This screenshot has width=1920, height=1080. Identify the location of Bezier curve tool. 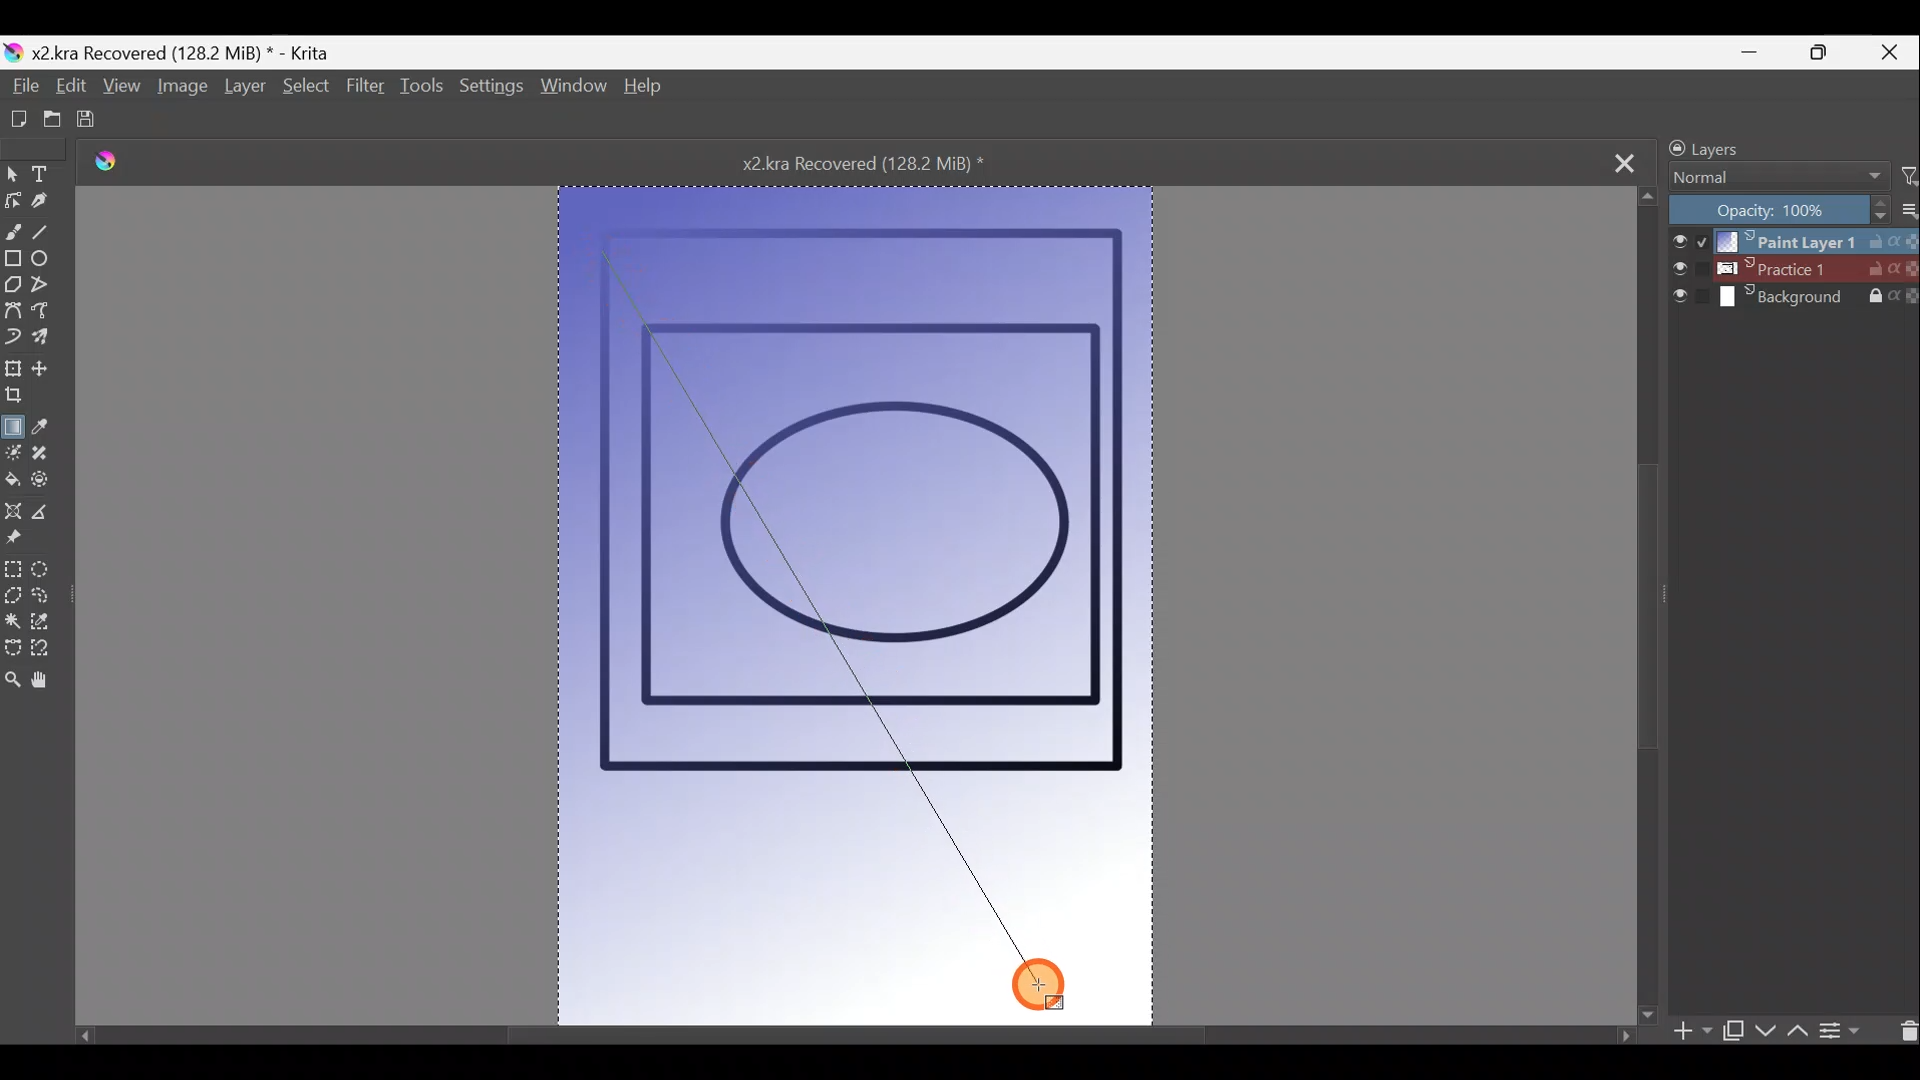
(13, 313).